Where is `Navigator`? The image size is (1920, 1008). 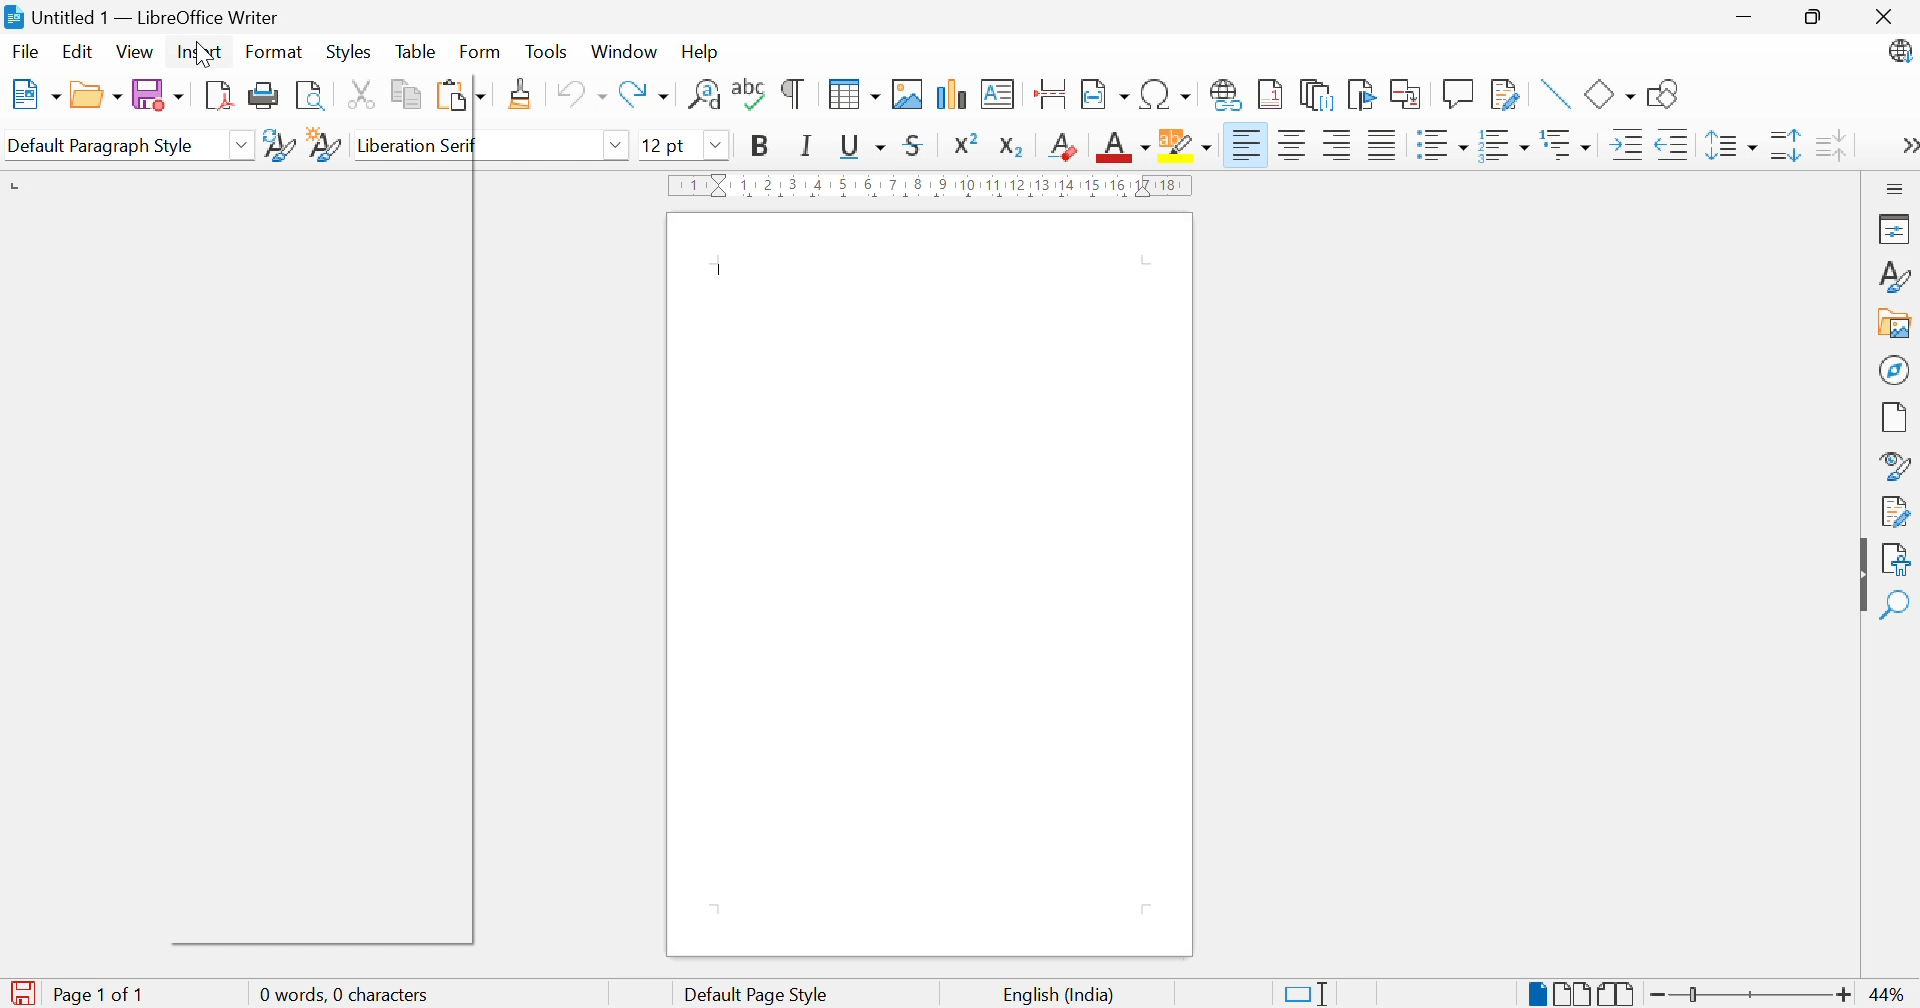
Navigator is located at coordinates (1897, 372).